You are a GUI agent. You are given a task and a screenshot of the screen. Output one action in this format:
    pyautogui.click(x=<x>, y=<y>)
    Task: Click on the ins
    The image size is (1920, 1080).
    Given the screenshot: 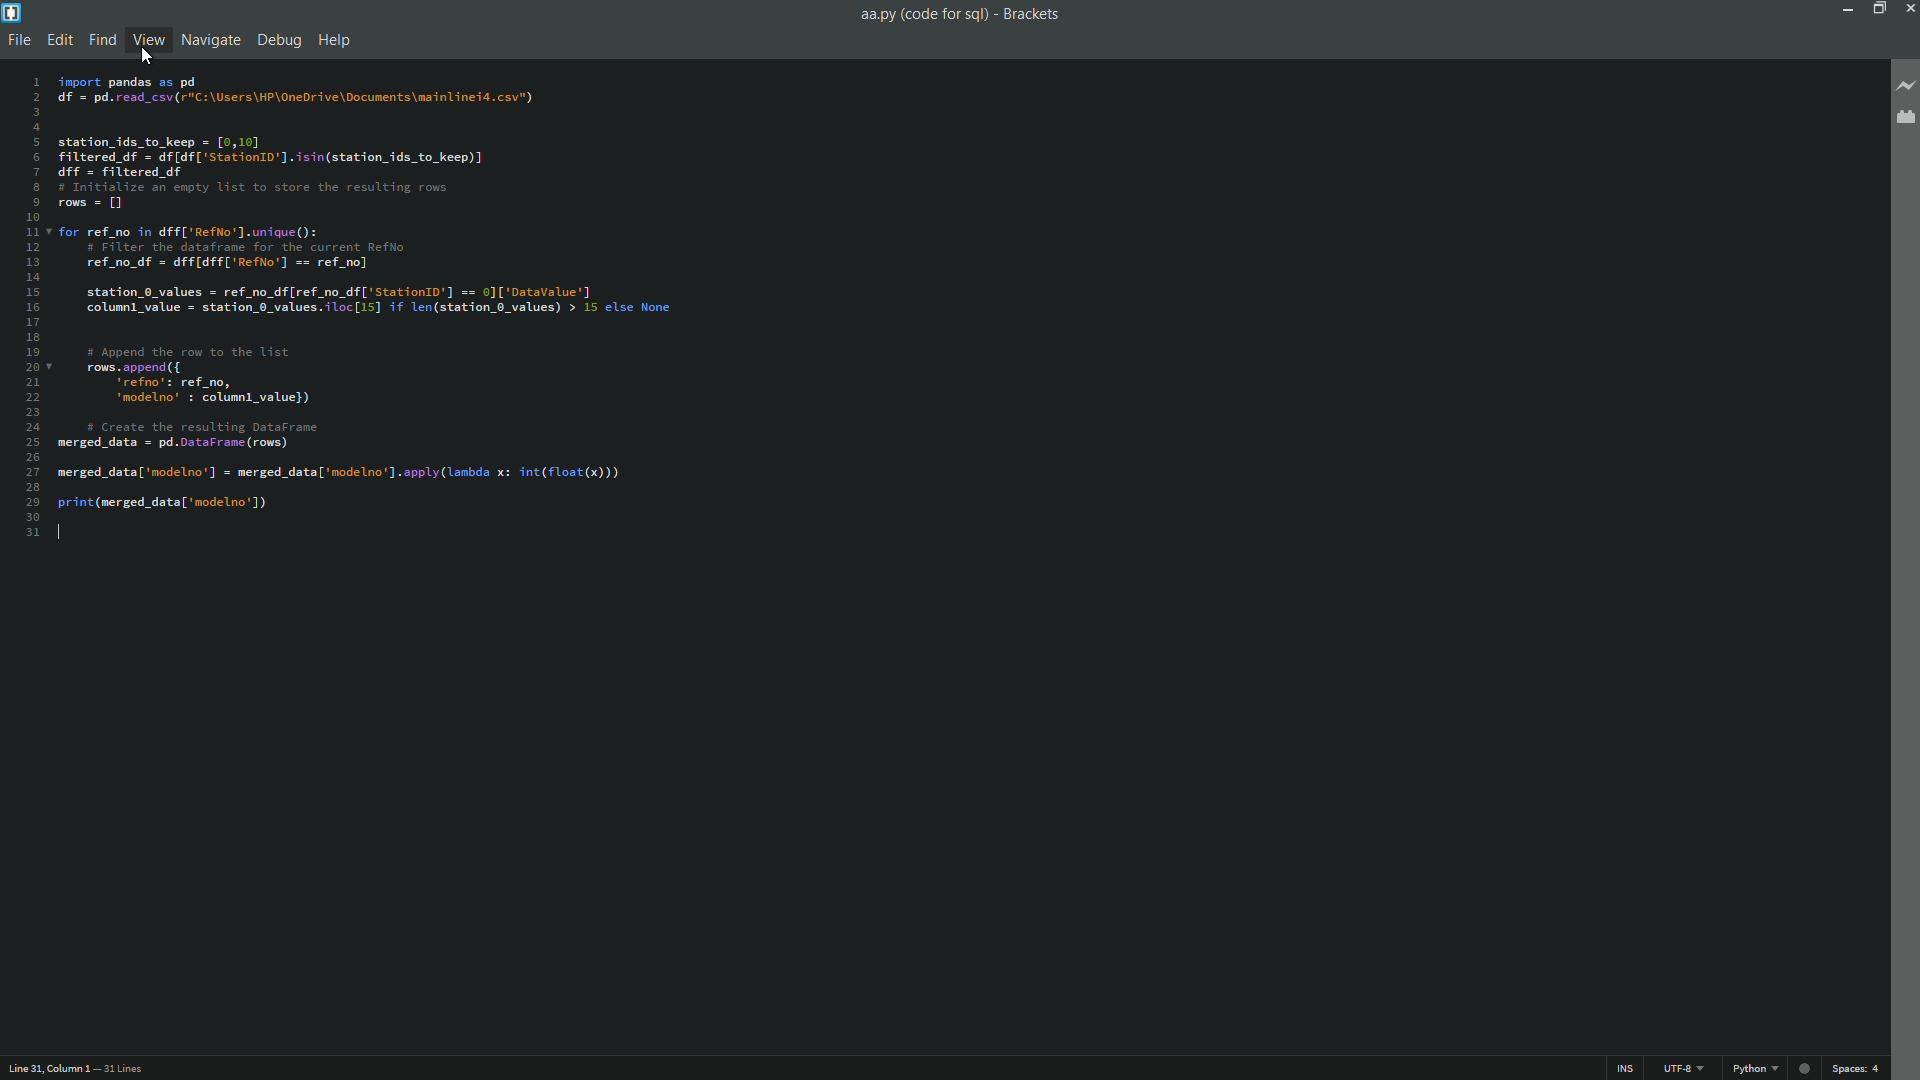 What is the action you would take?
    pyautogui.click(x=1626, y=1068)
    